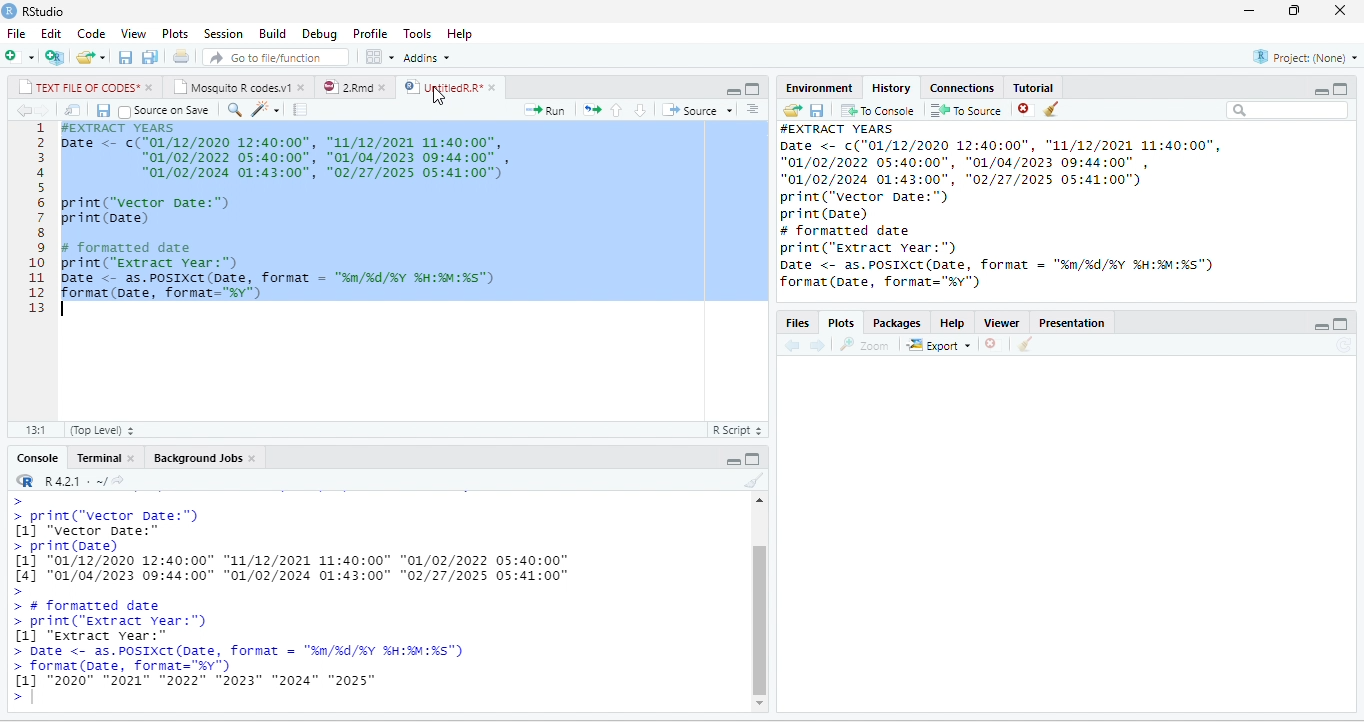 This screenshot has width=1364, height=722. Describe the element at coordinates (46, 12) in the screenshot. I see `RStudio` at that location.